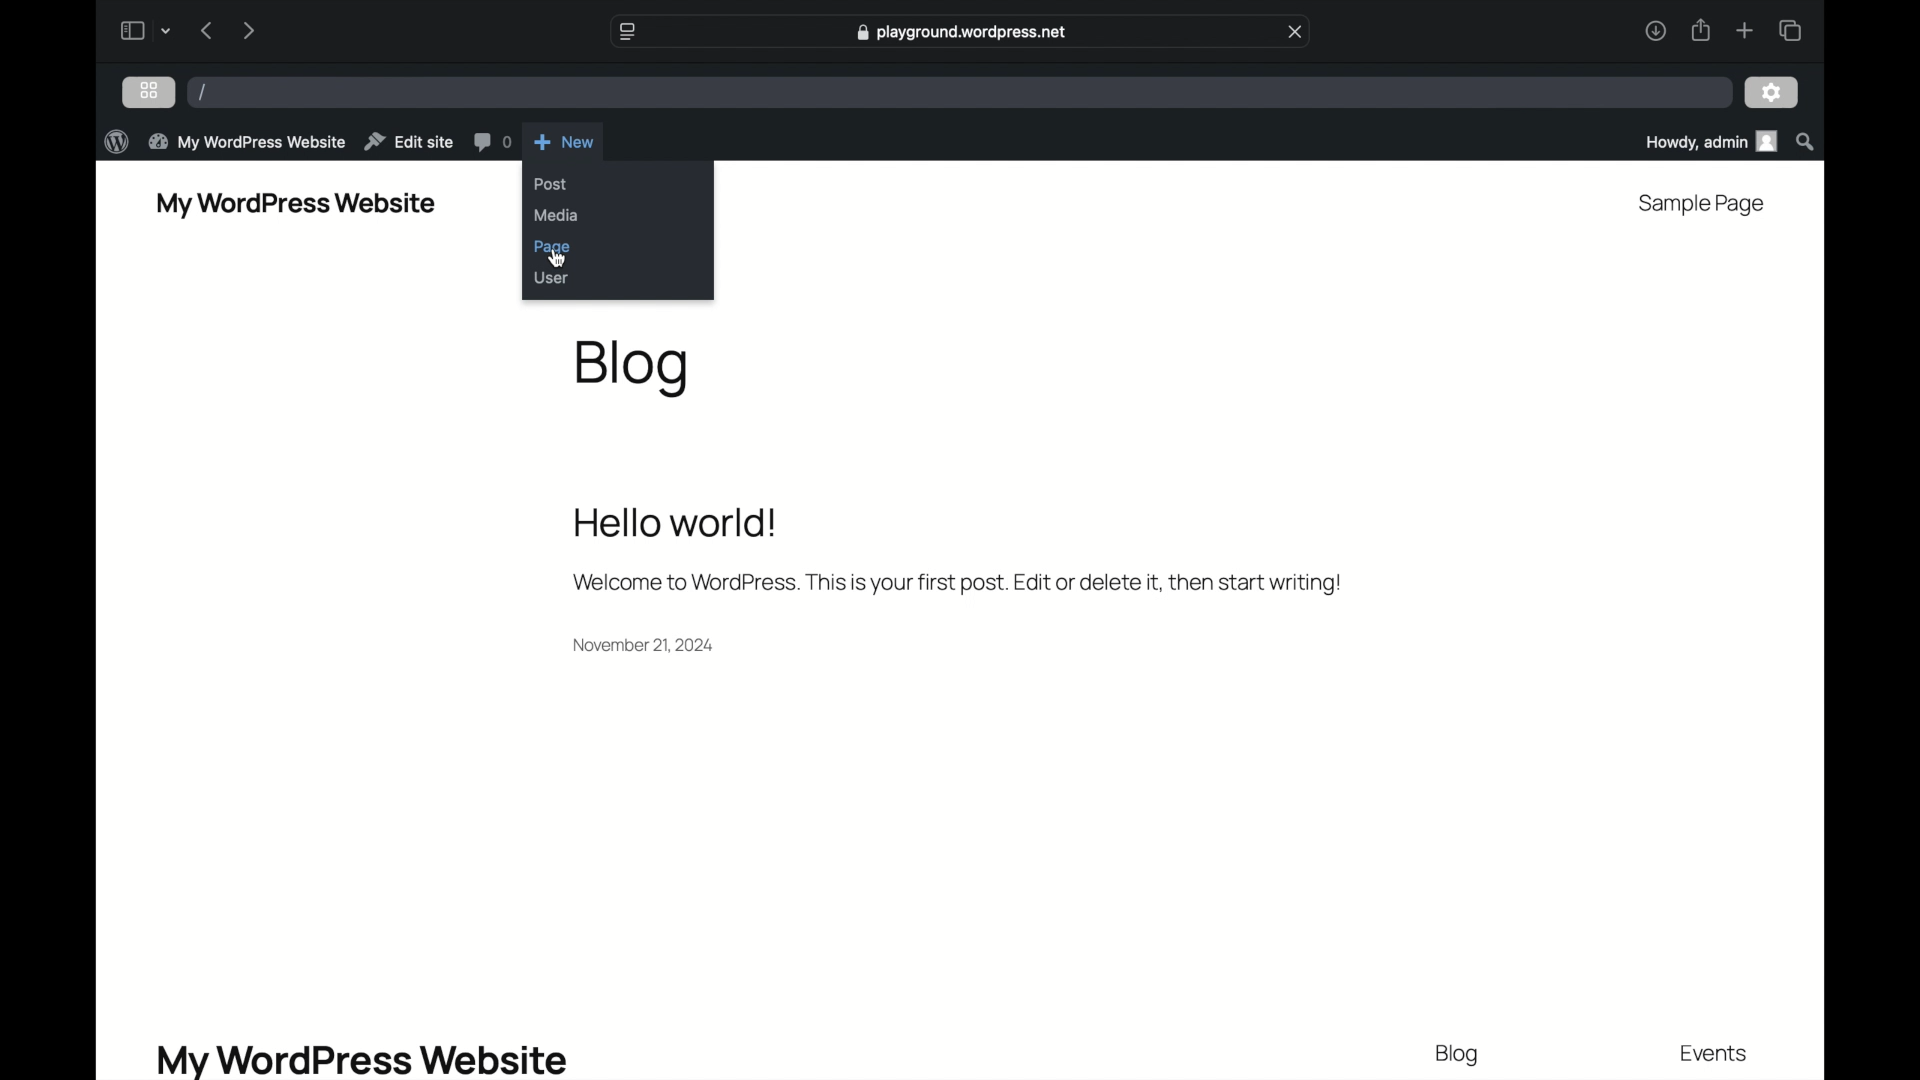 Image resolution: width=1920 pixels, height=1080 pixels. Describe the element at coordinates (552, 278) in the screenshot. I see `user` at that location.